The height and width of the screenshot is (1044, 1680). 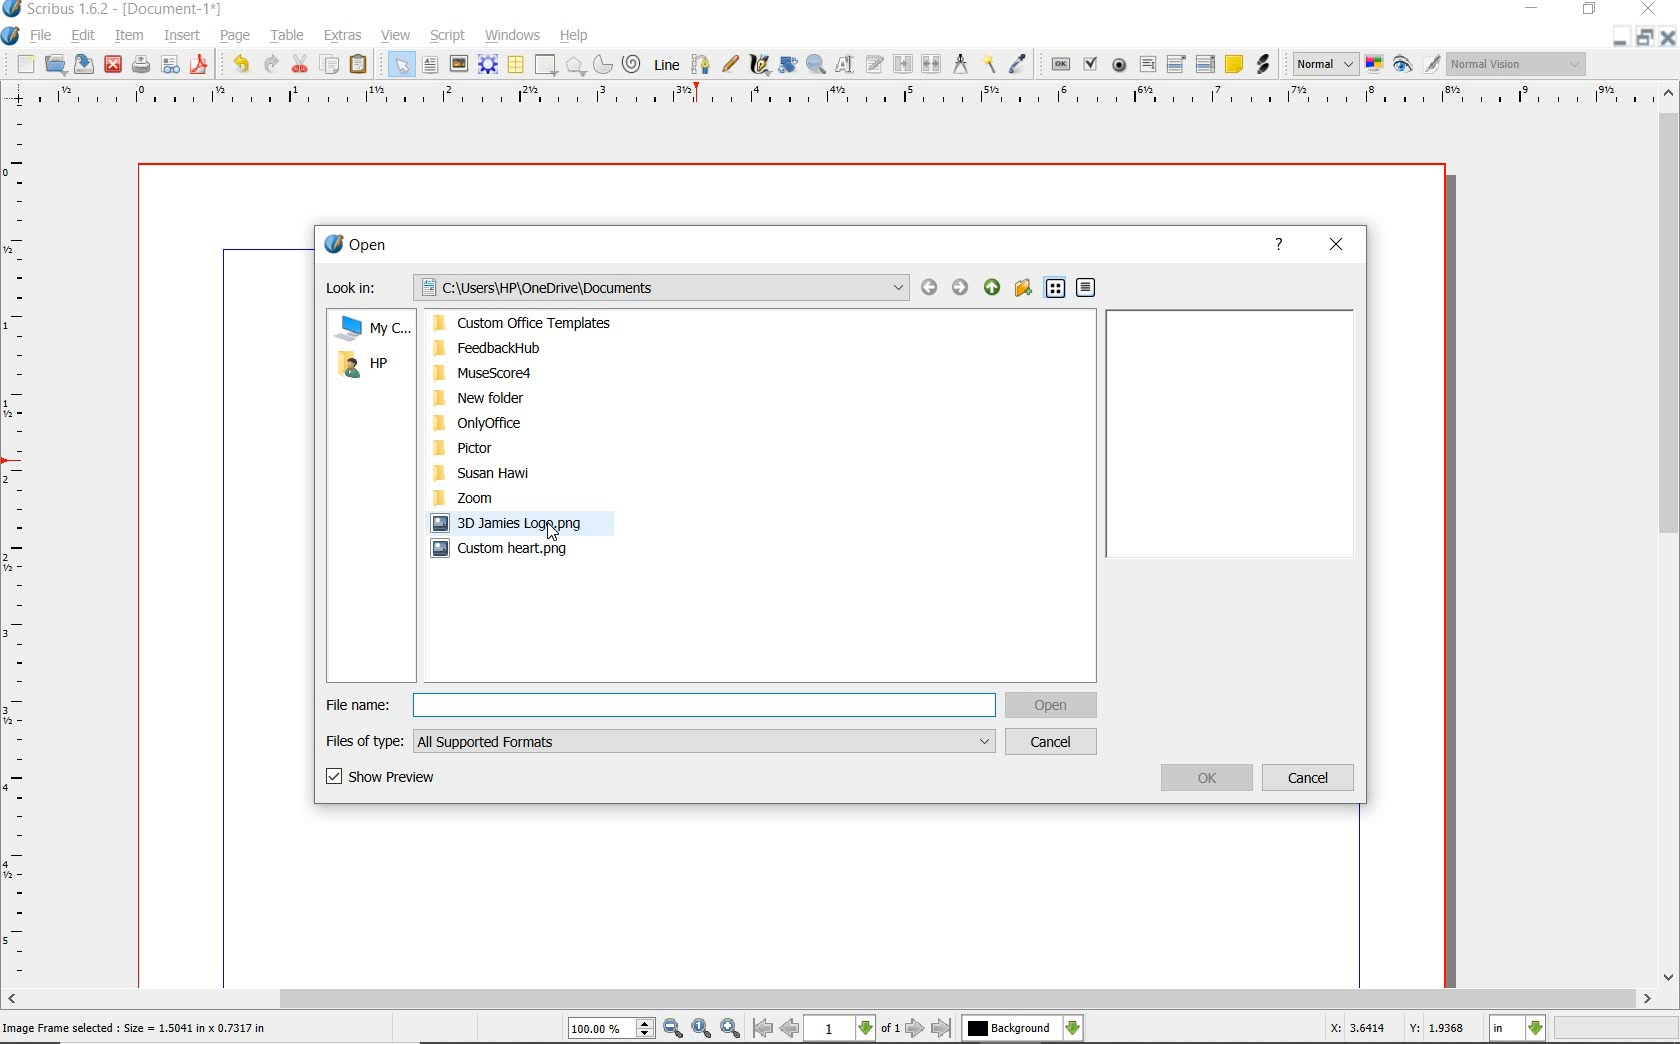 What do you see at coordinates (1209, 777) in the screenshot?
I see `ok` at bounding box center [1209, 777].